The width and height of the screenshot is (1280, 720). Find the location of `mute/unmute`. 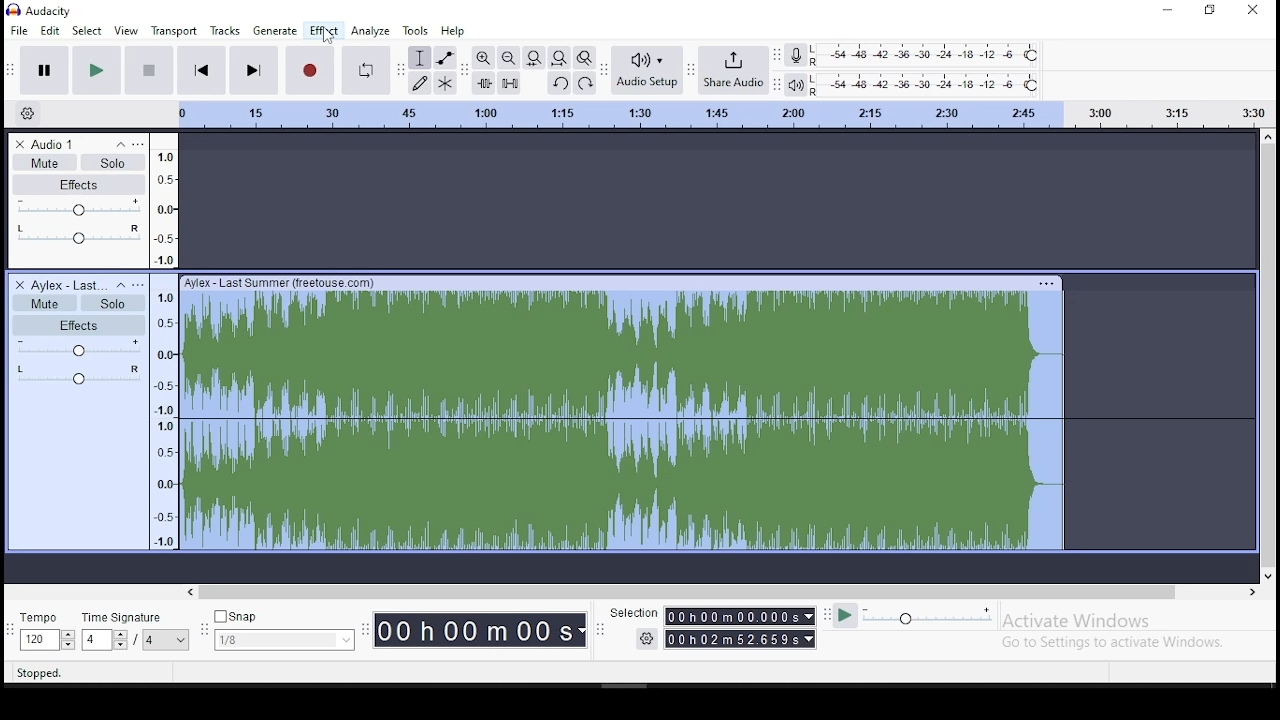

mute/unmute is located at coordinates (44, 162).